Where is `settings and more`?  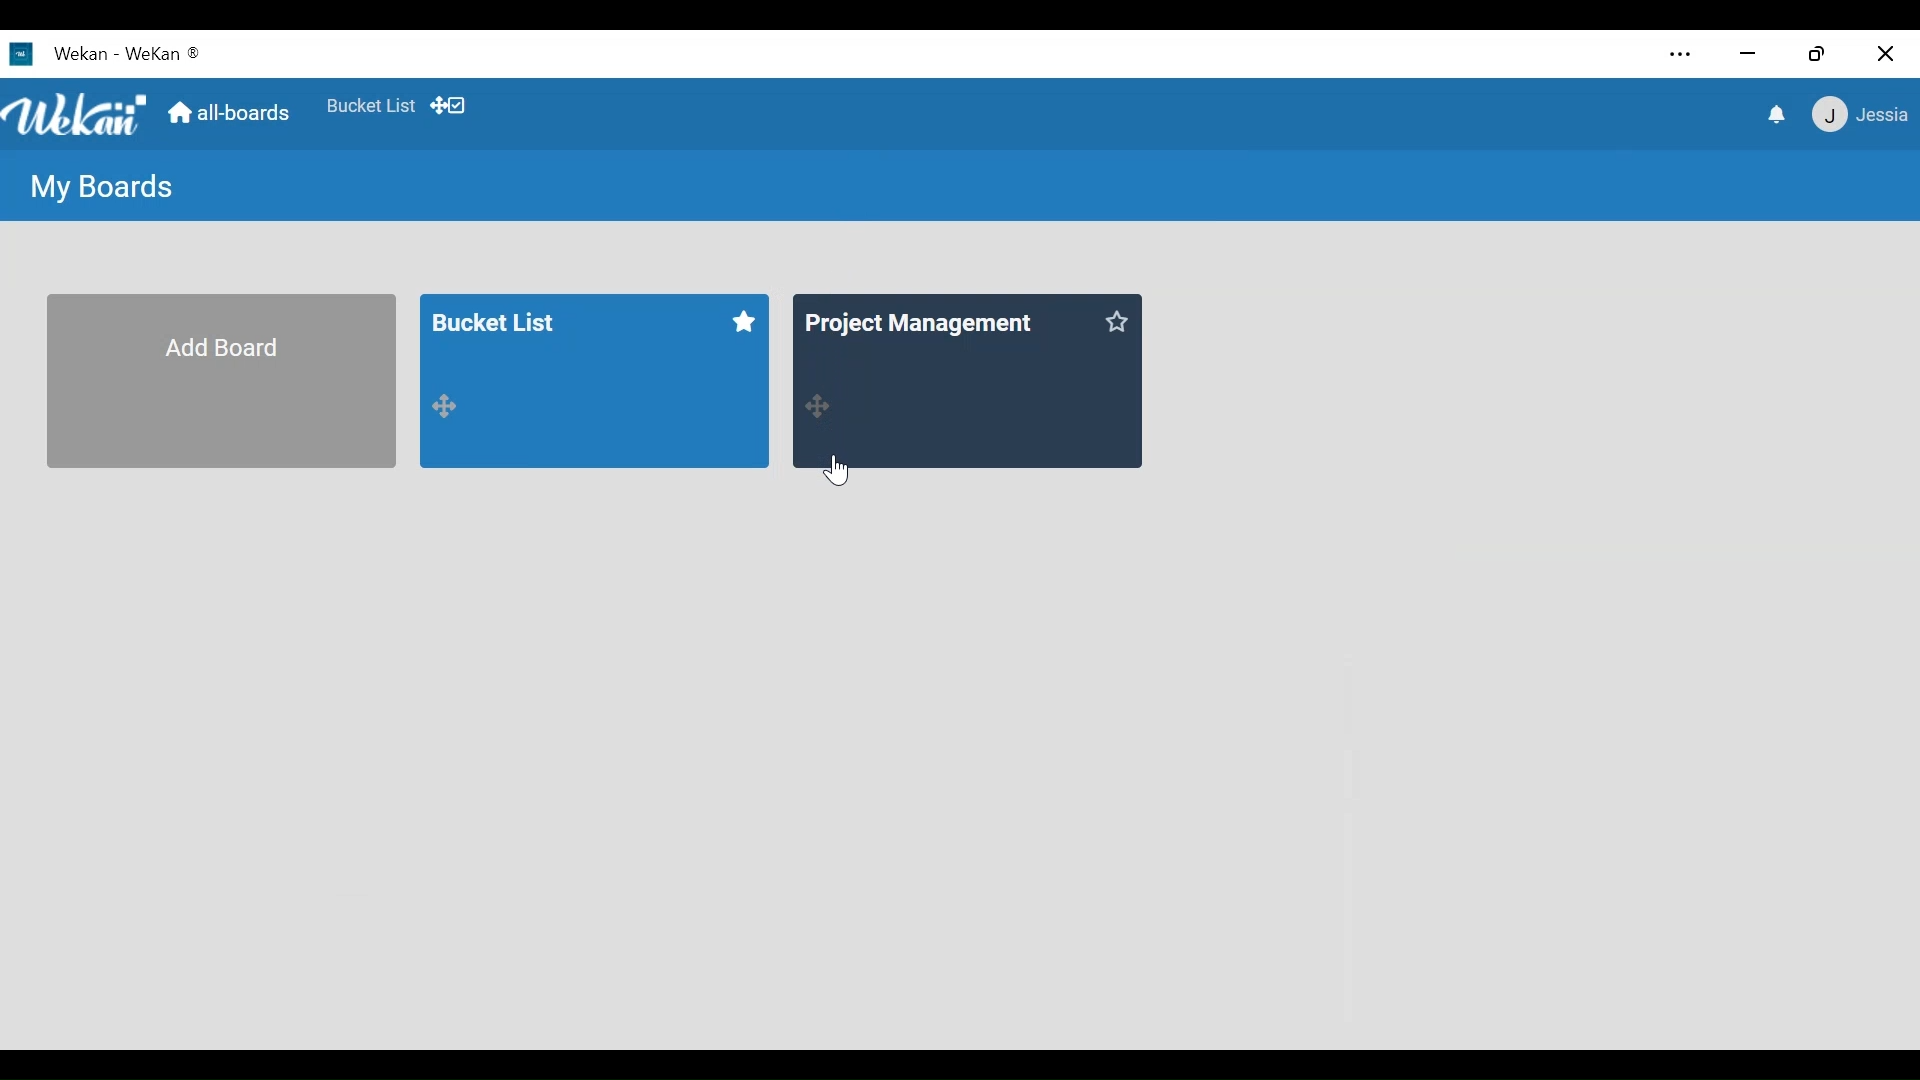 settings and more is located at coordinates (1683, 56).